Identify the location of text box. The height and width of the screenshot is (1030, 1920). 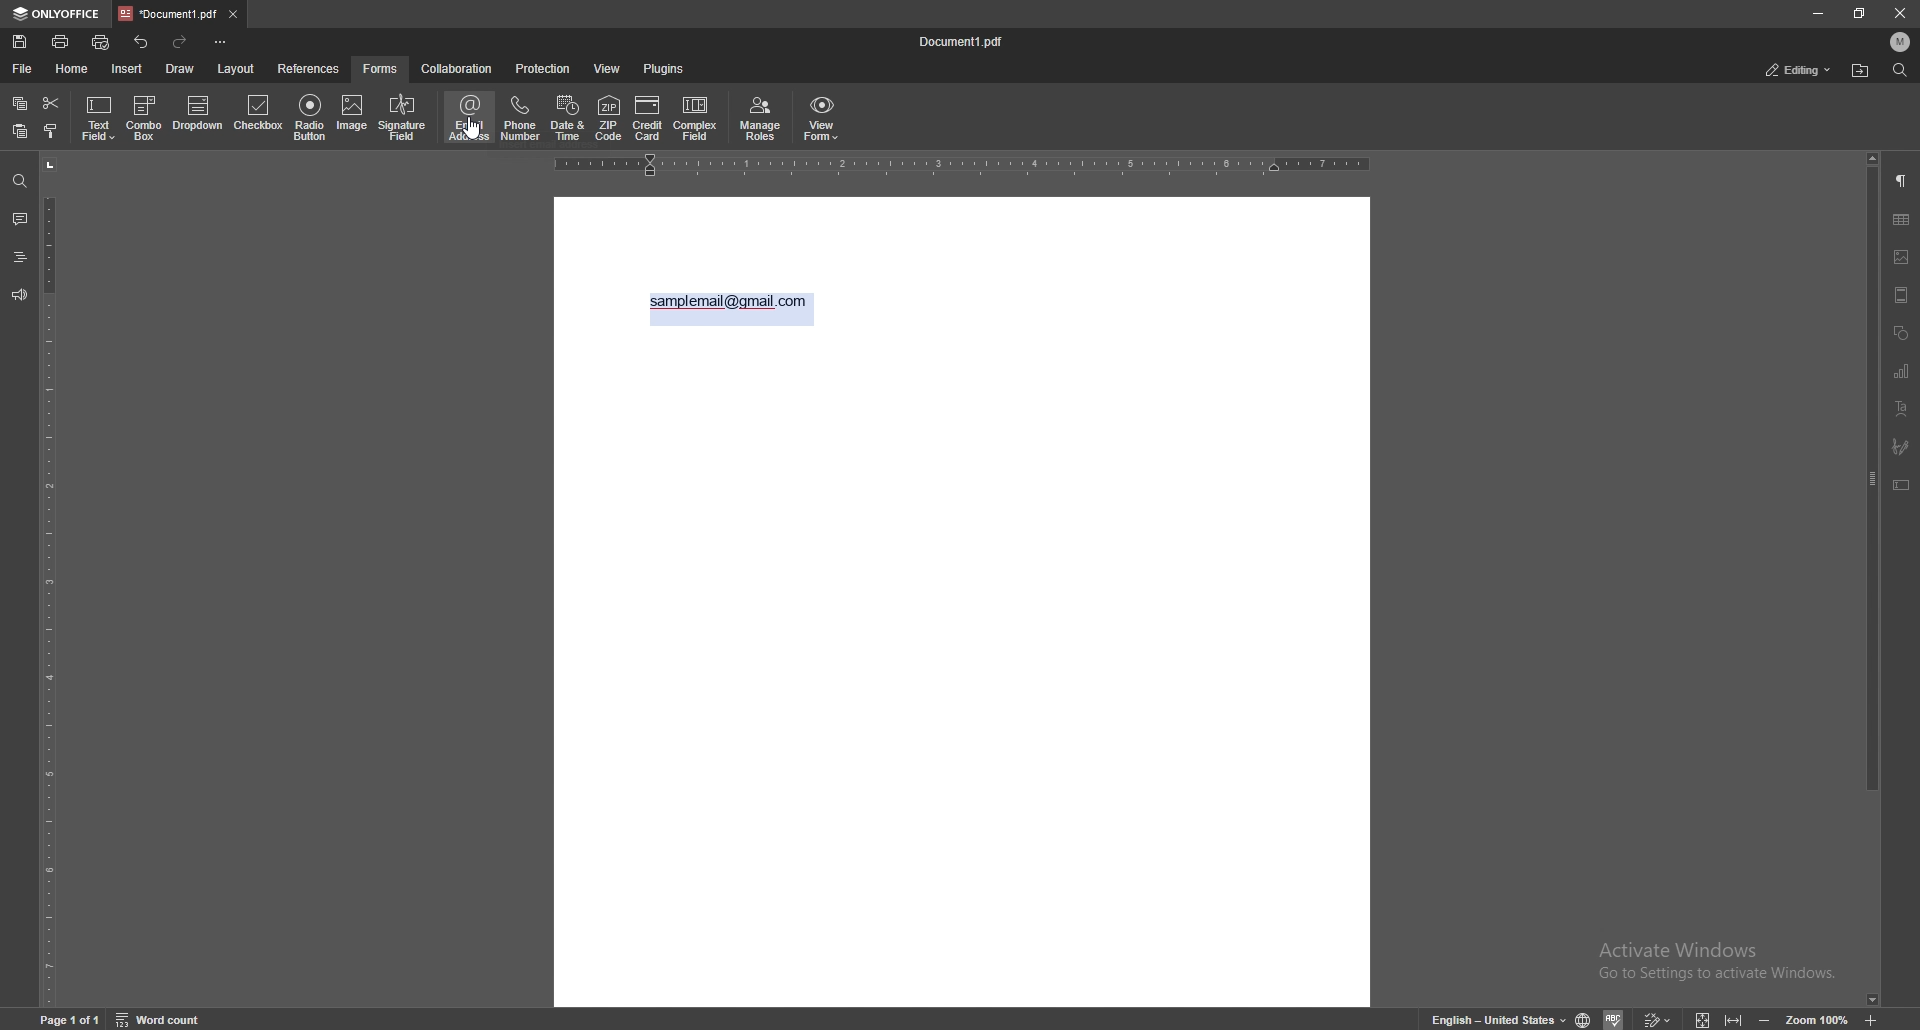
(1903, 485).